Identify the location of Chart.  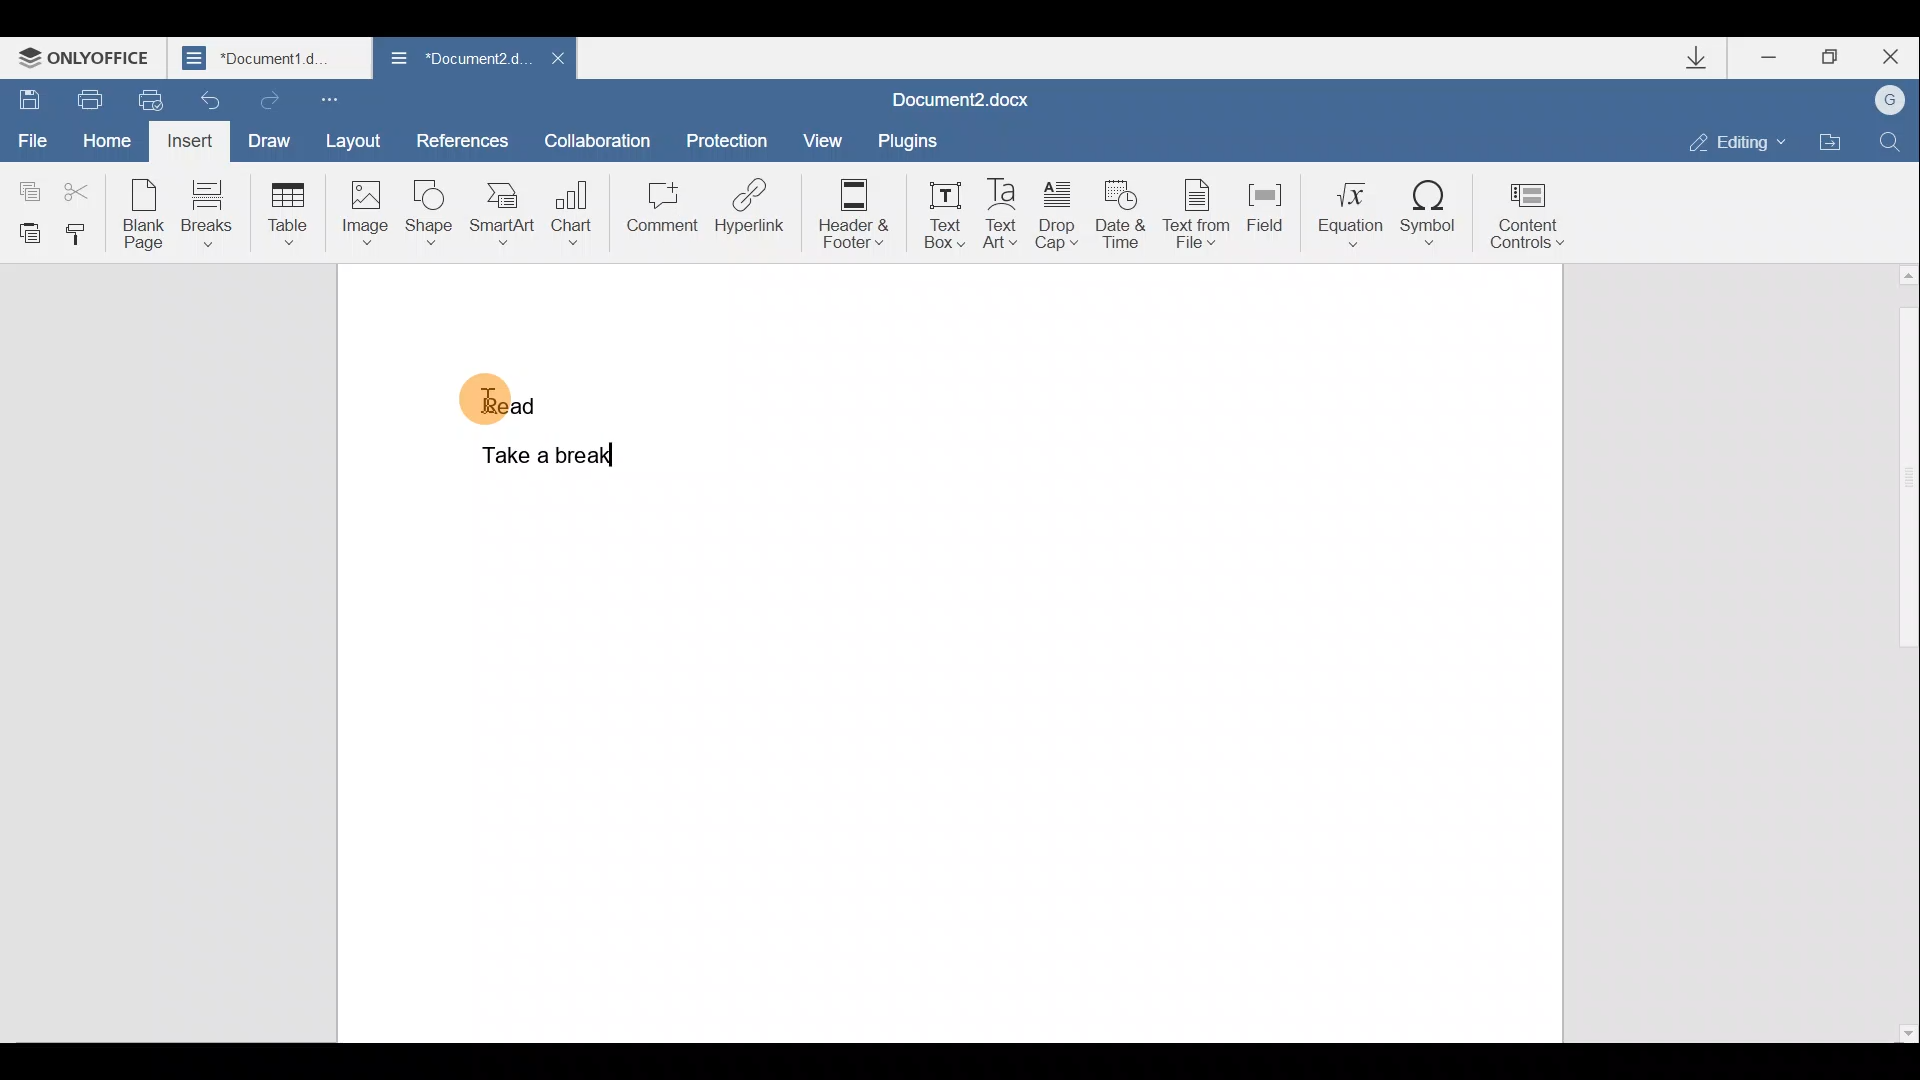
(576, 205).